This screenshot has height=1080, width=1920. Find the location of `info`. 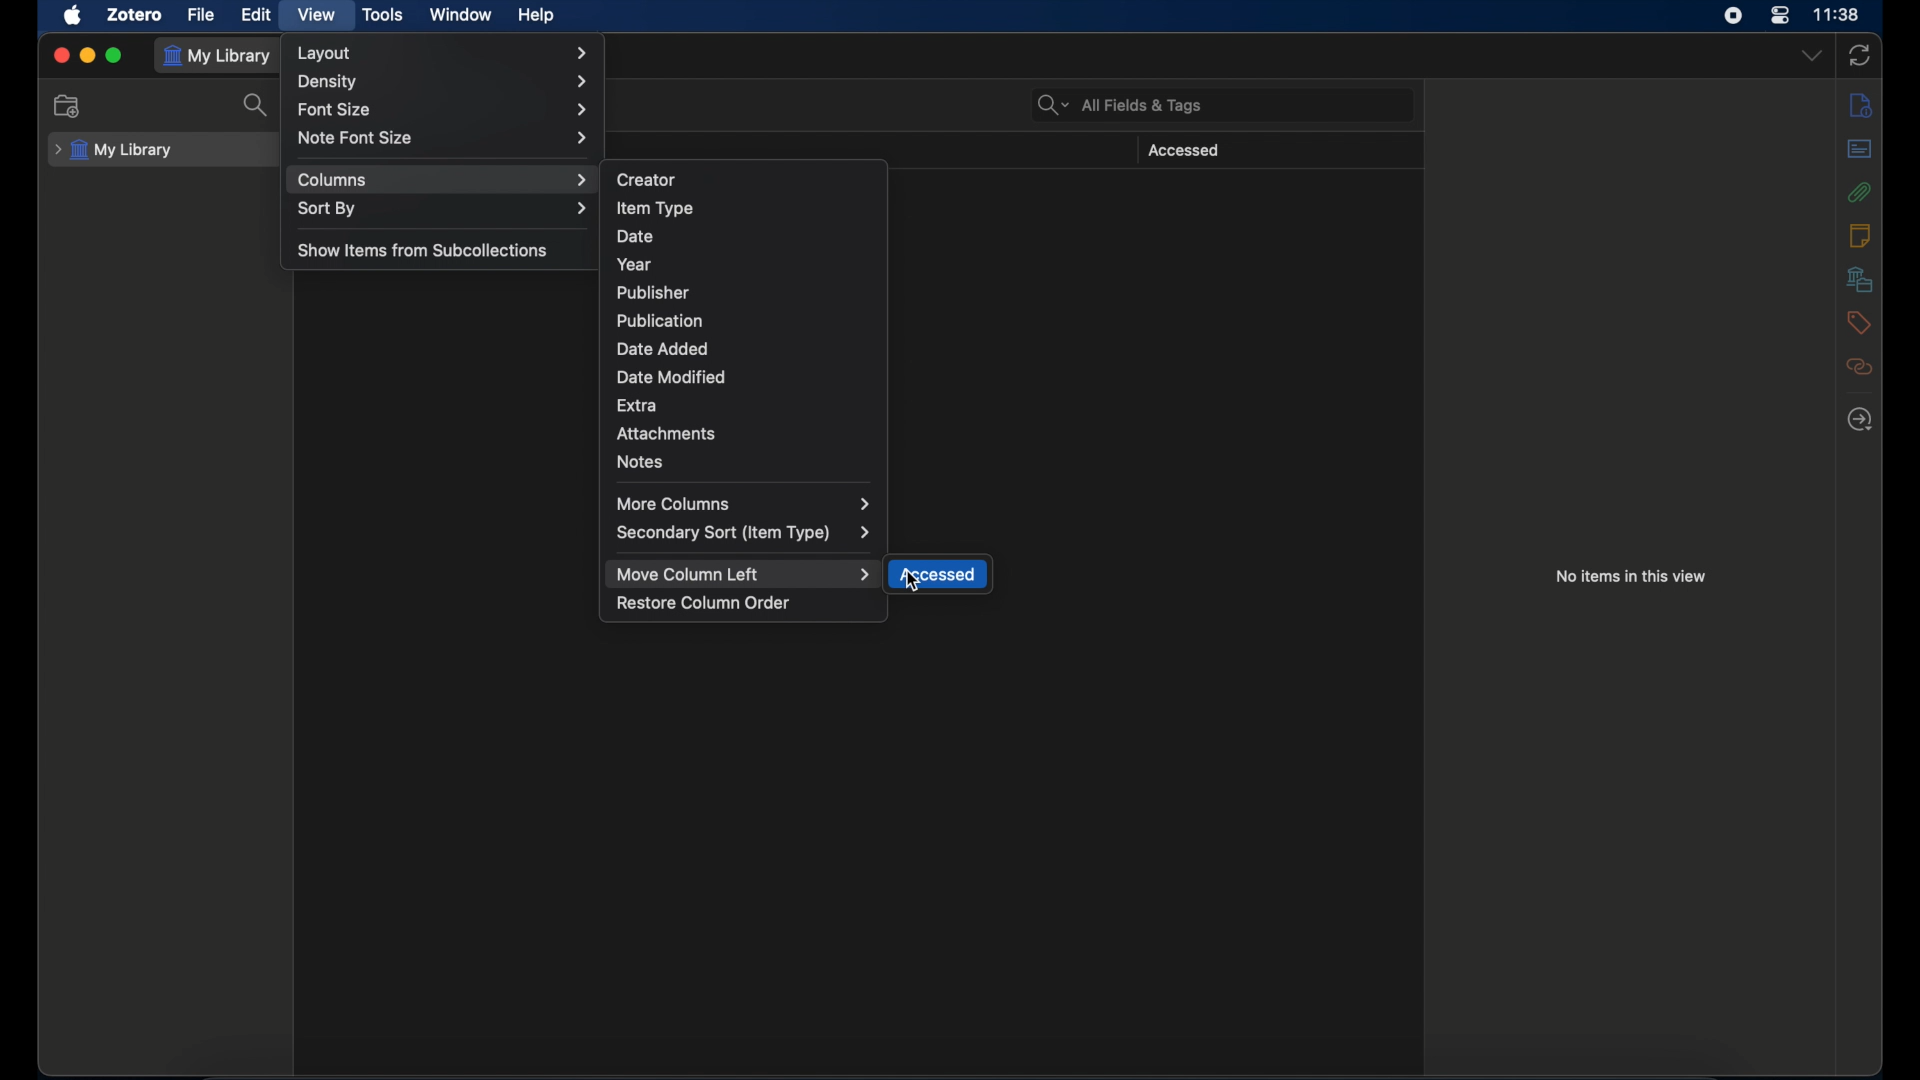

info is located at coordinates (1859, 105).